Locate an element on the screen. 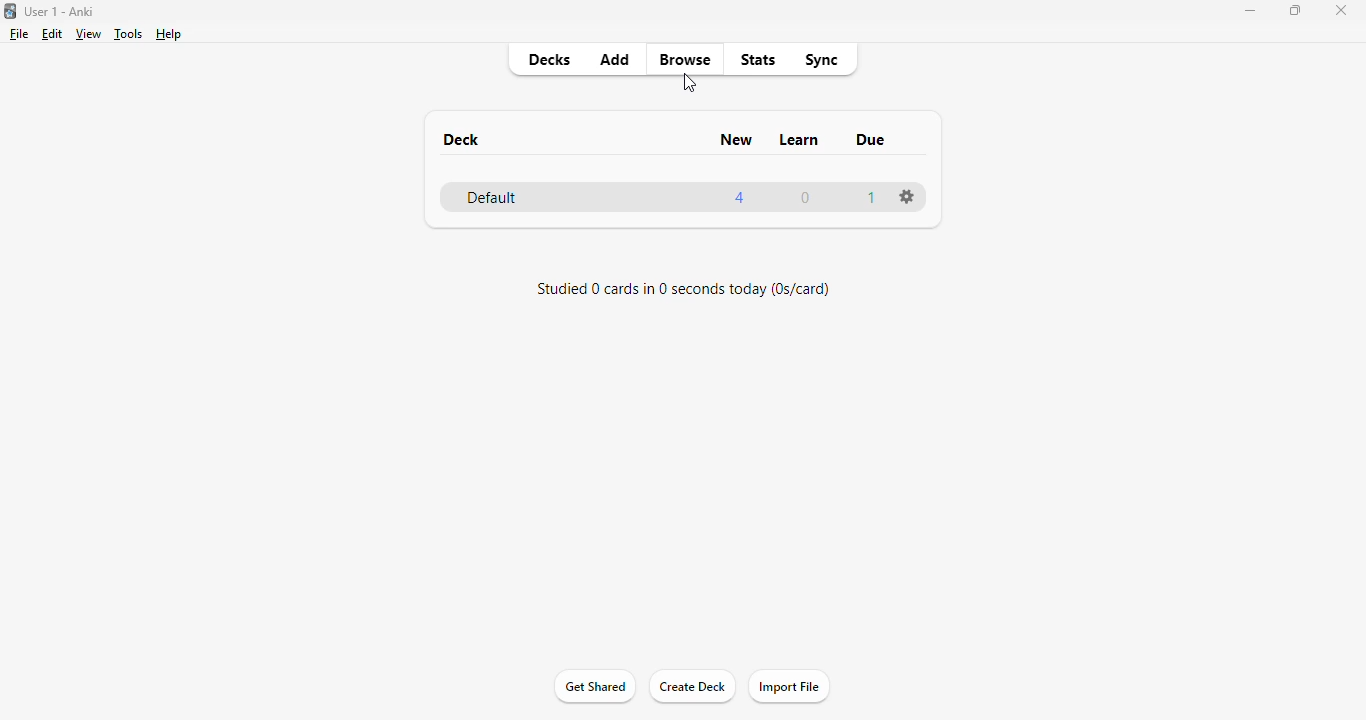 The width and height of the screenshot is (1366, 720). file is located at coordinates (19, 34).